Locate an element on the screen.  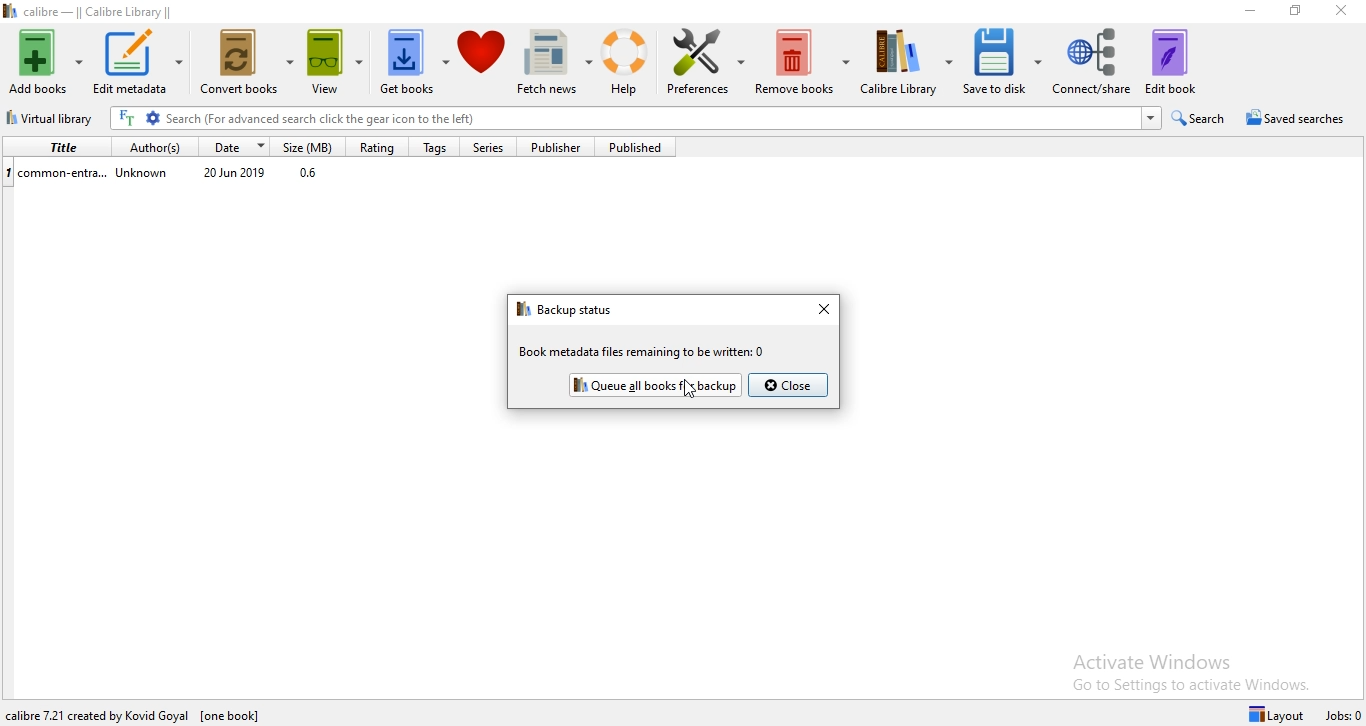
common-entra... is located at coordinates (57, 171).